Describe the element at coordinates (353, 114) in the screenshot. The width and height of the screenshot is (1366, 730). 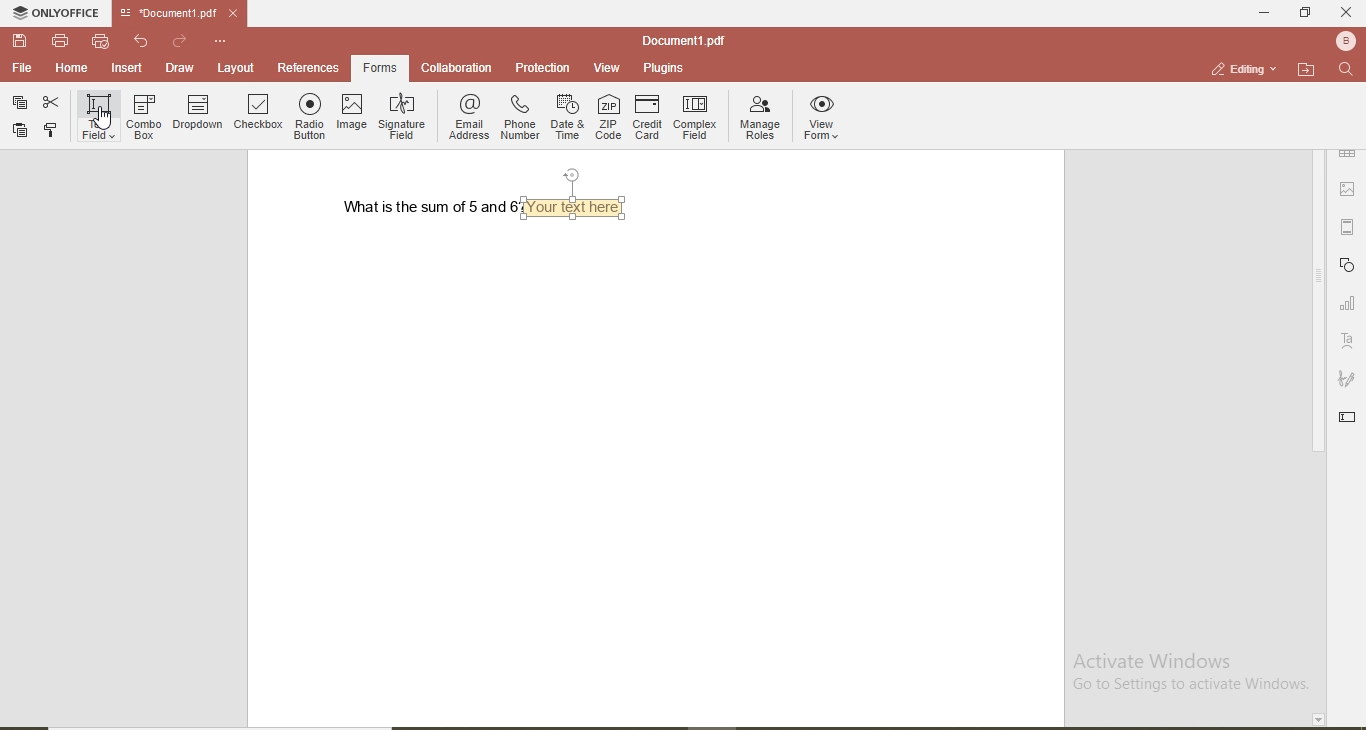
I see `image ` at that location.